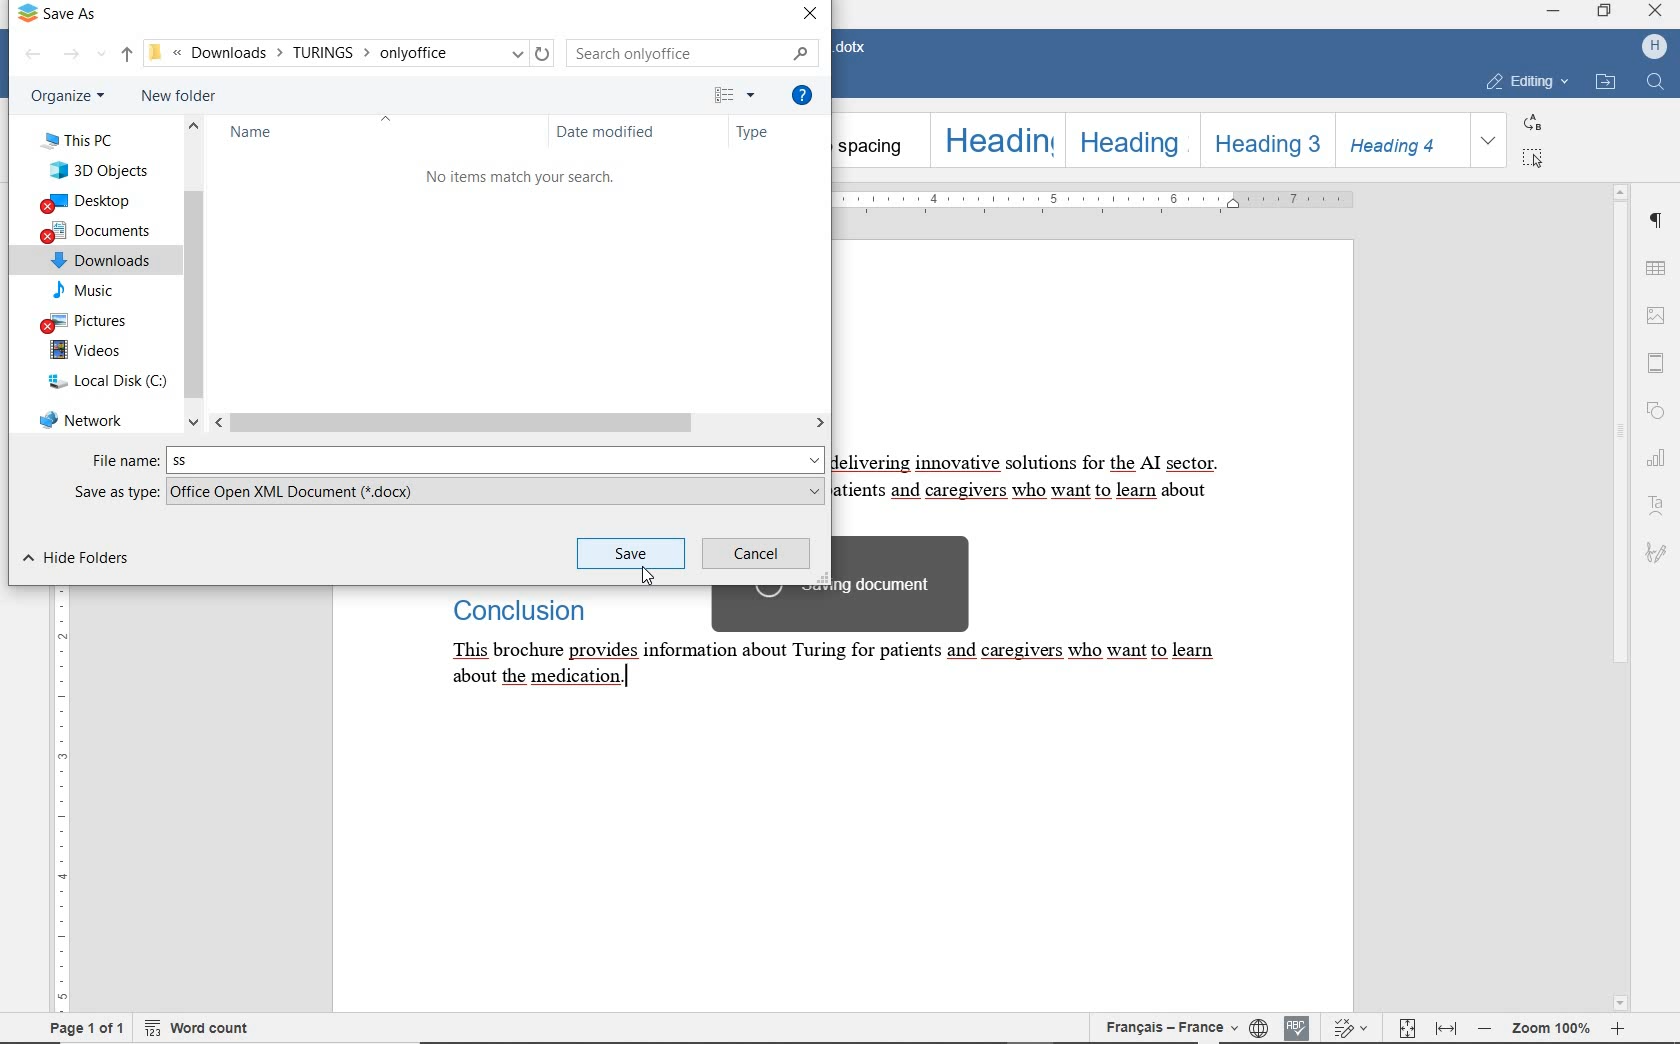 This screenshot has height=1044, width=1680. I want to click on CHART, so click(1660, 461).